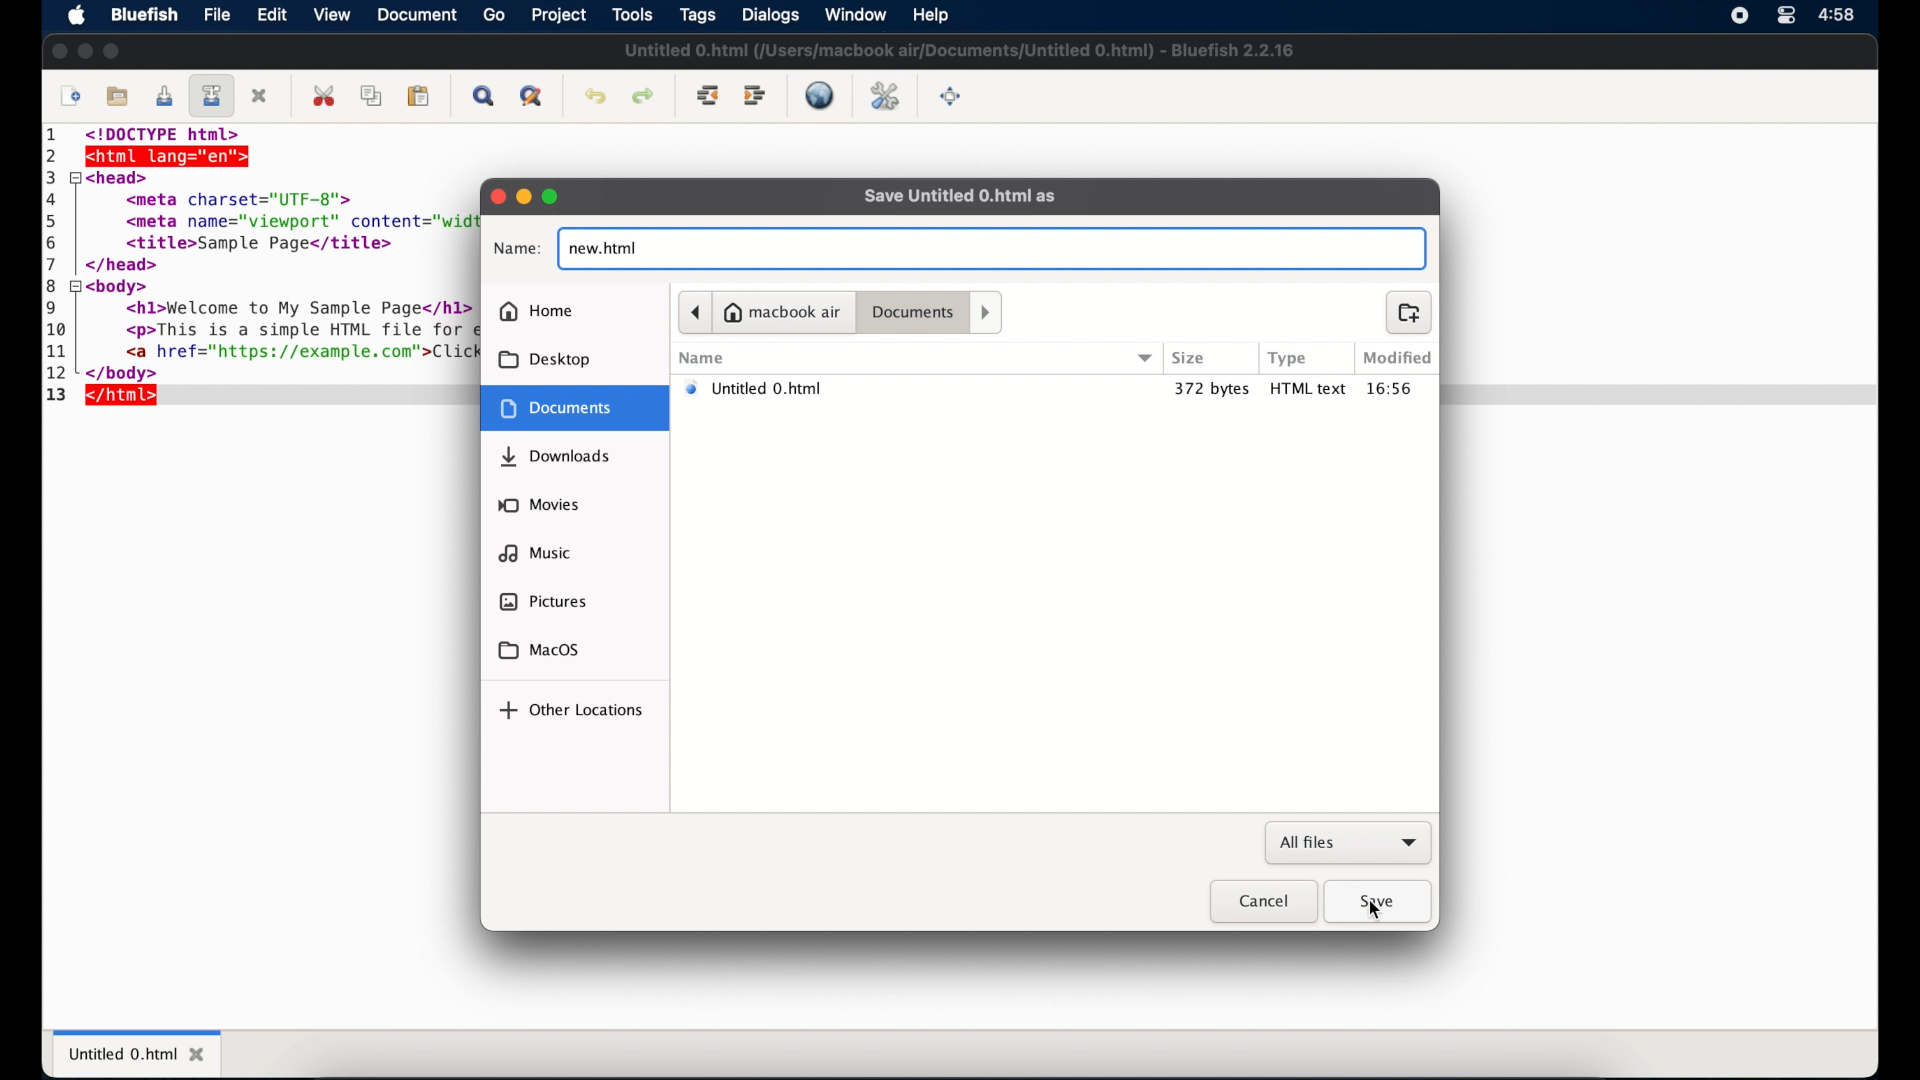 The height and width of the screenshot is (1080, 1920). What do you see at coordinates (535, 553) in the screenshot?
I see `music` at bounding box center [535, 553].